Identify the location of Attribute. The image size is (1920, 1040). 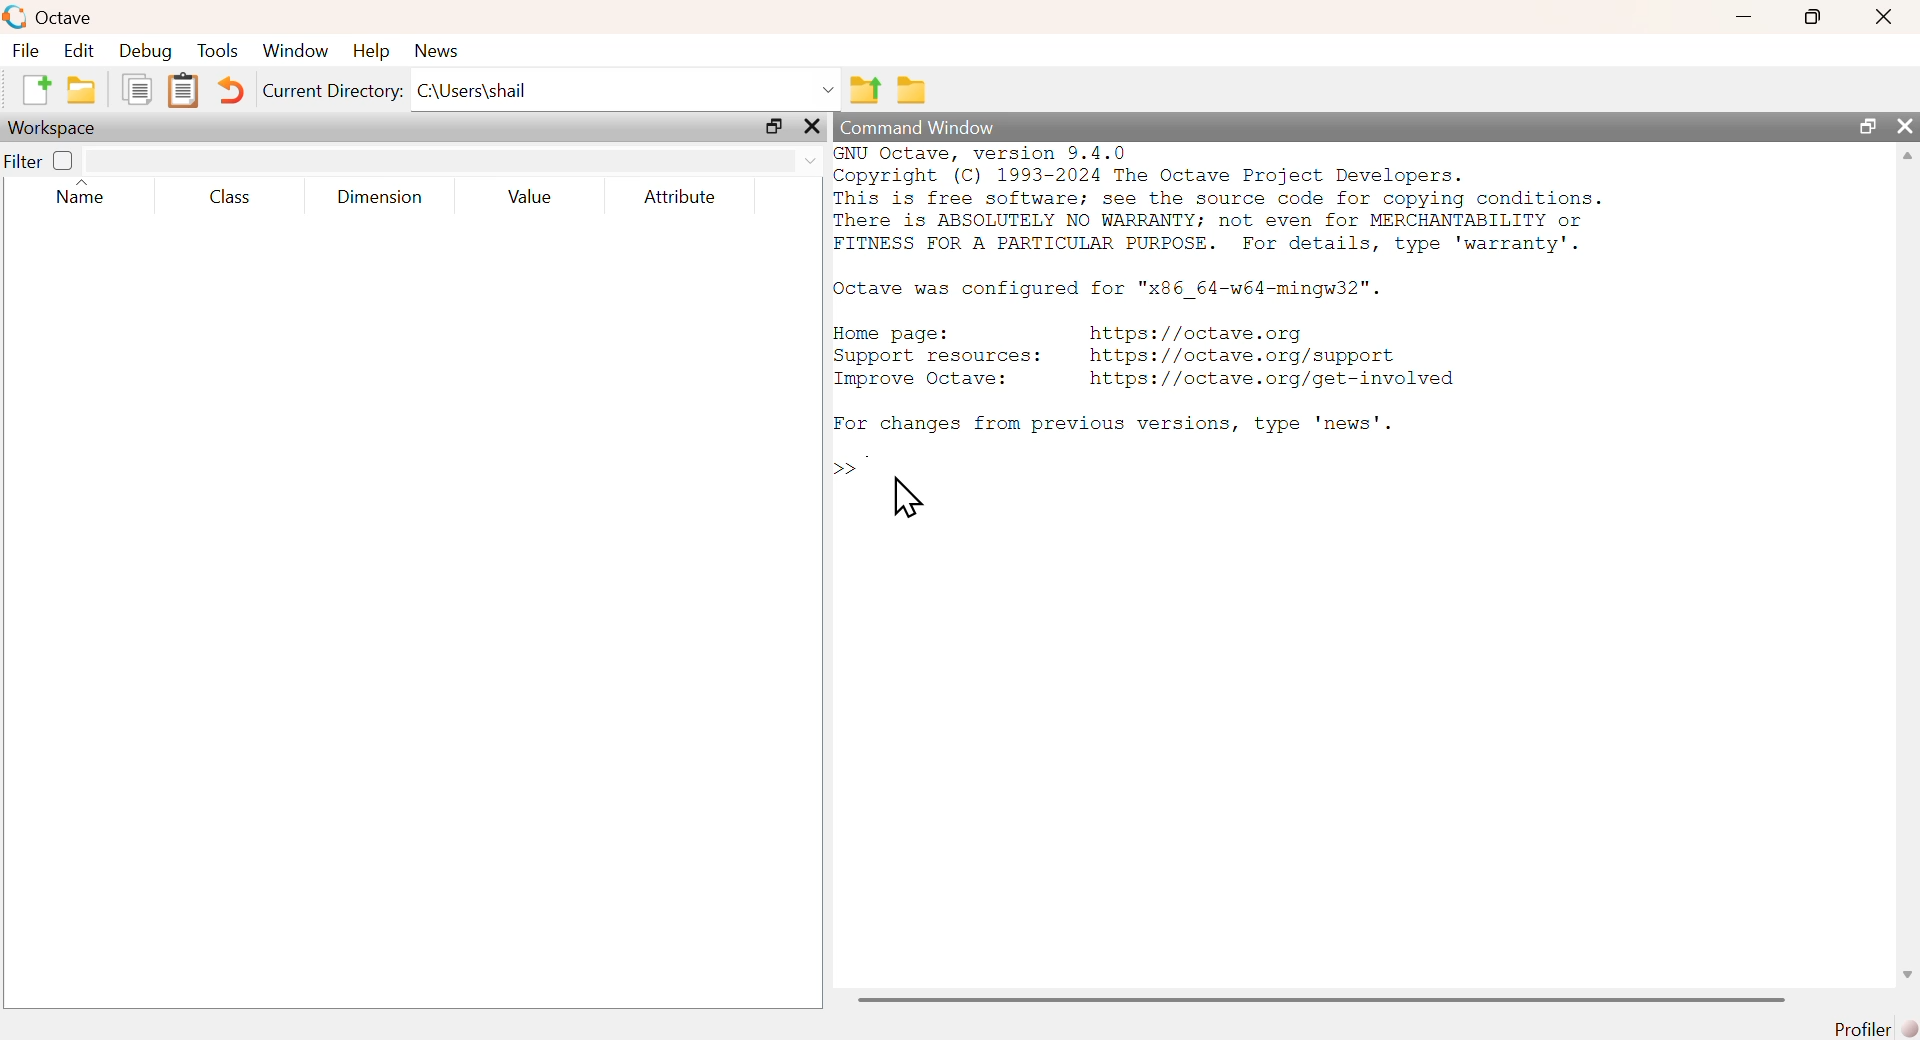
(682, 199).